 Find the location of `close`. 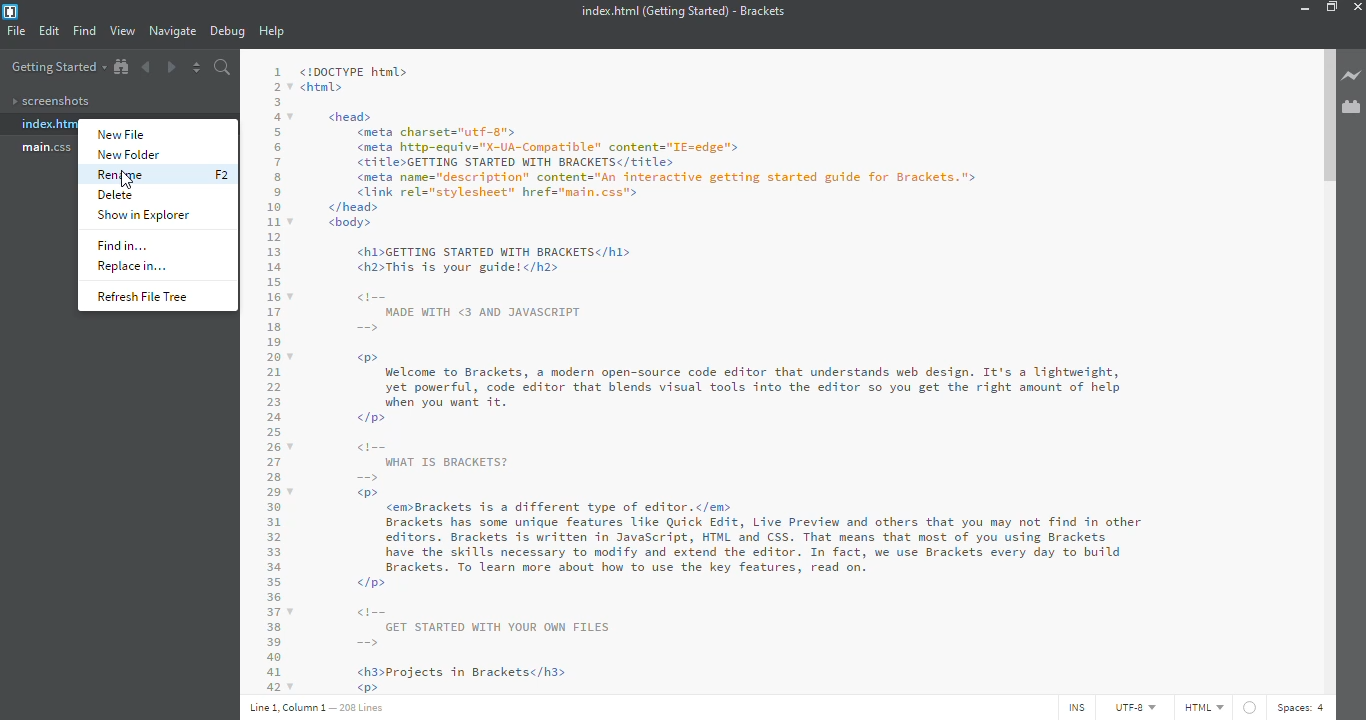

close is located at coordinates (1362, 5).